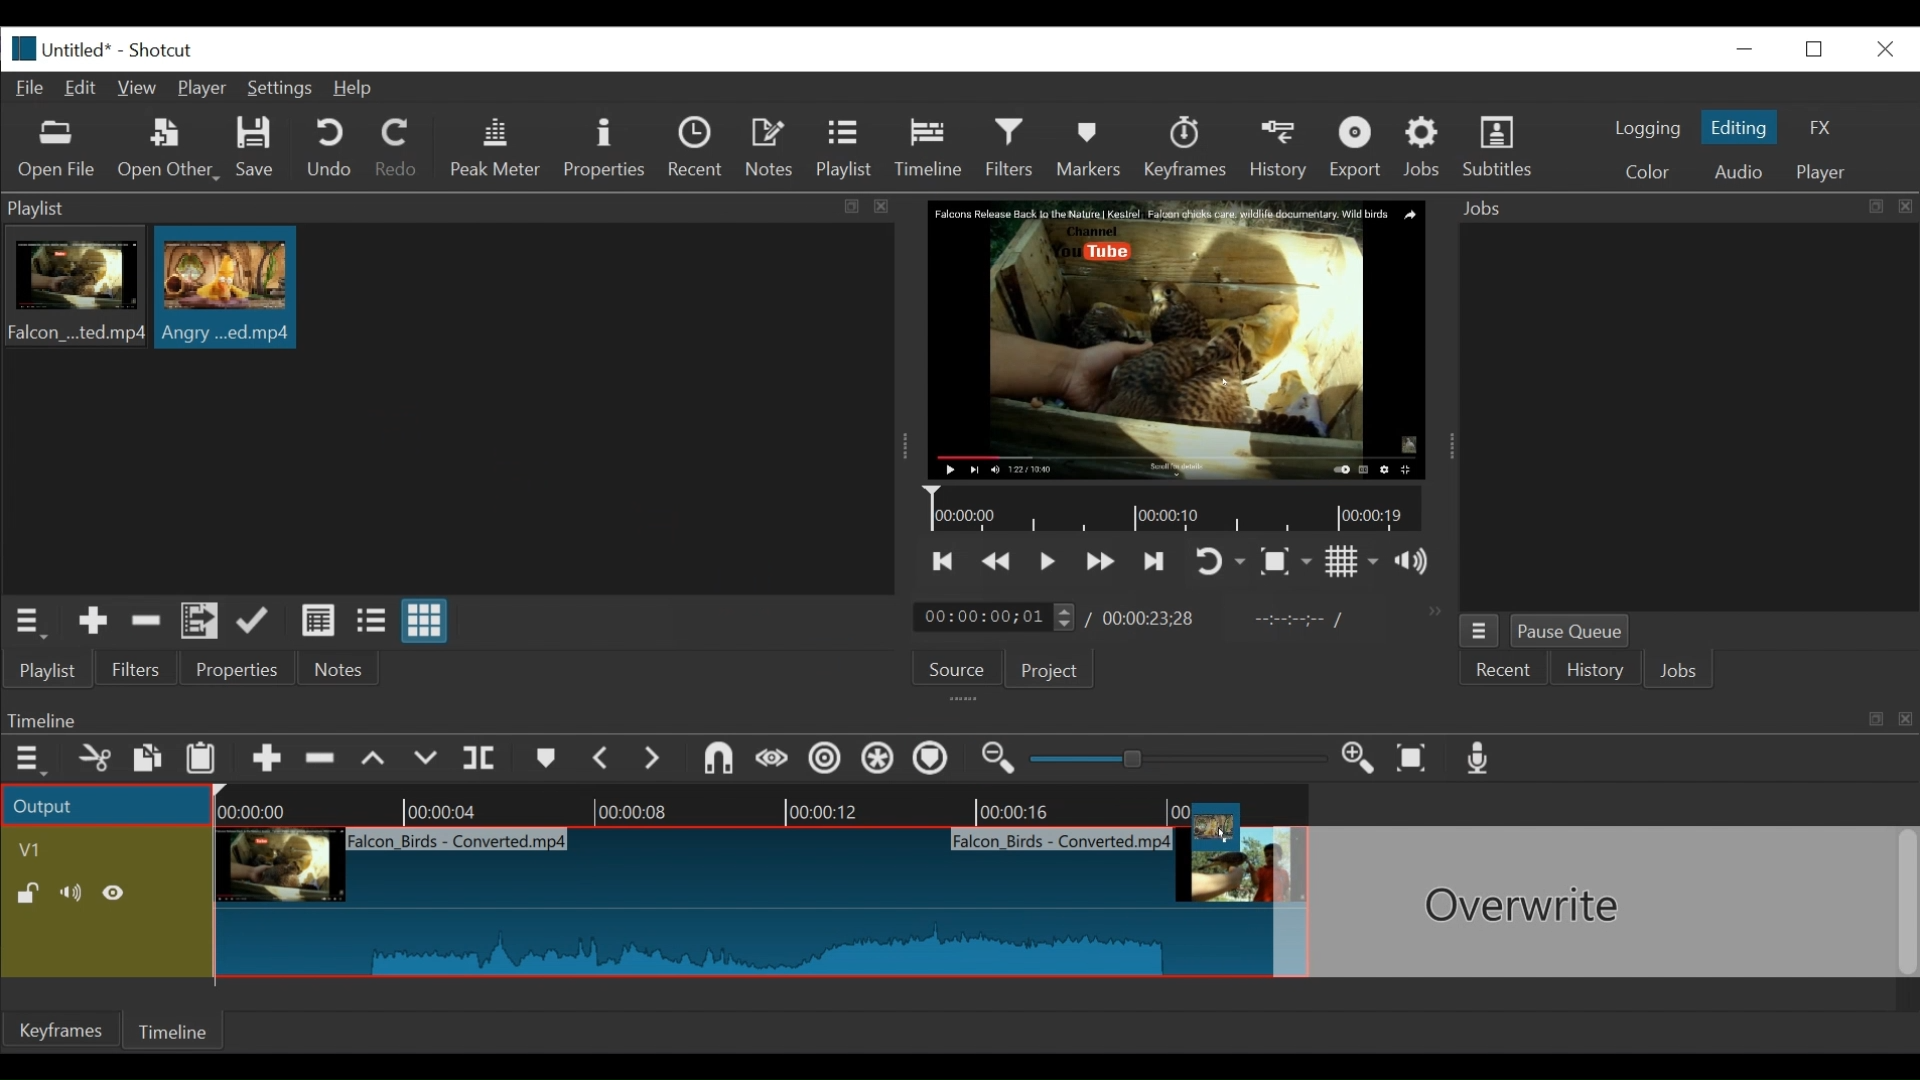  I want to click on lift, so click(376, 761).